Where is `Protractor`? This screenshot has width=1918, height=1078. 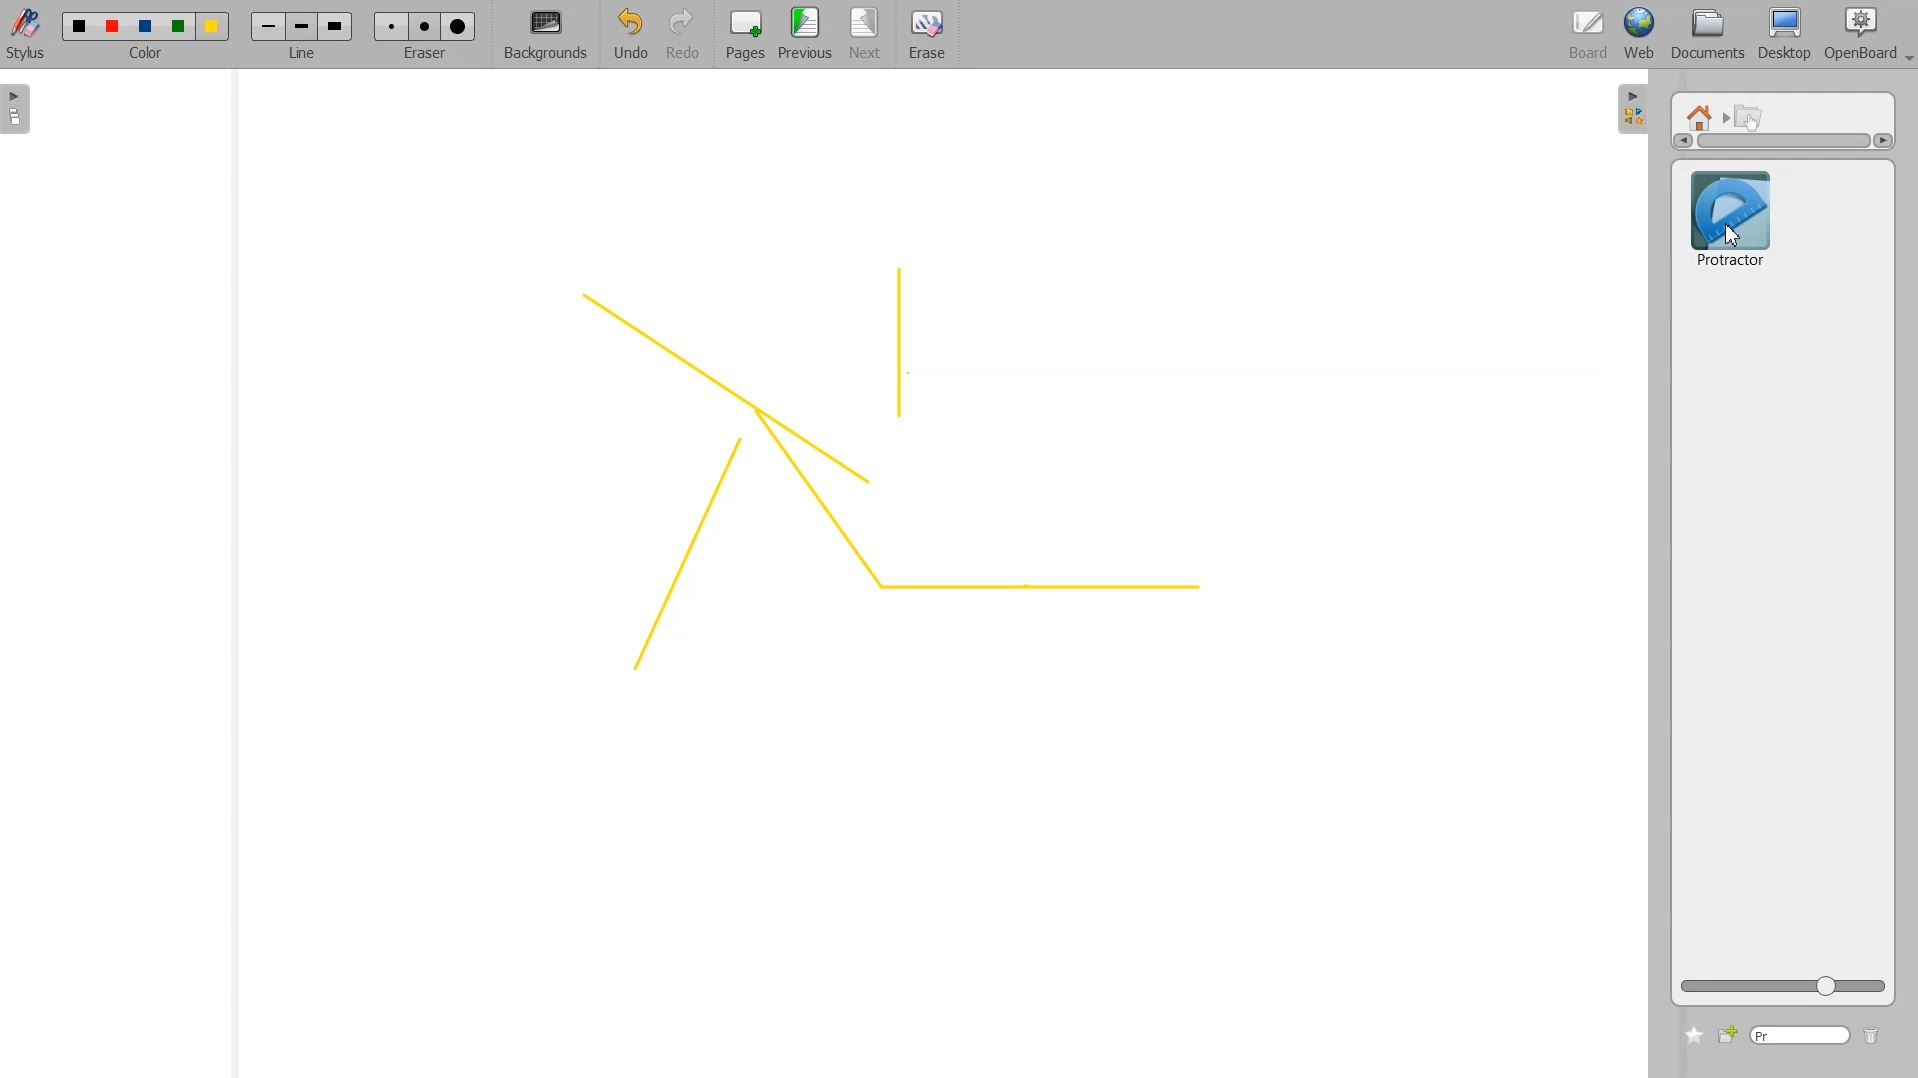 Protractor is located at coordinates (1730, 216).